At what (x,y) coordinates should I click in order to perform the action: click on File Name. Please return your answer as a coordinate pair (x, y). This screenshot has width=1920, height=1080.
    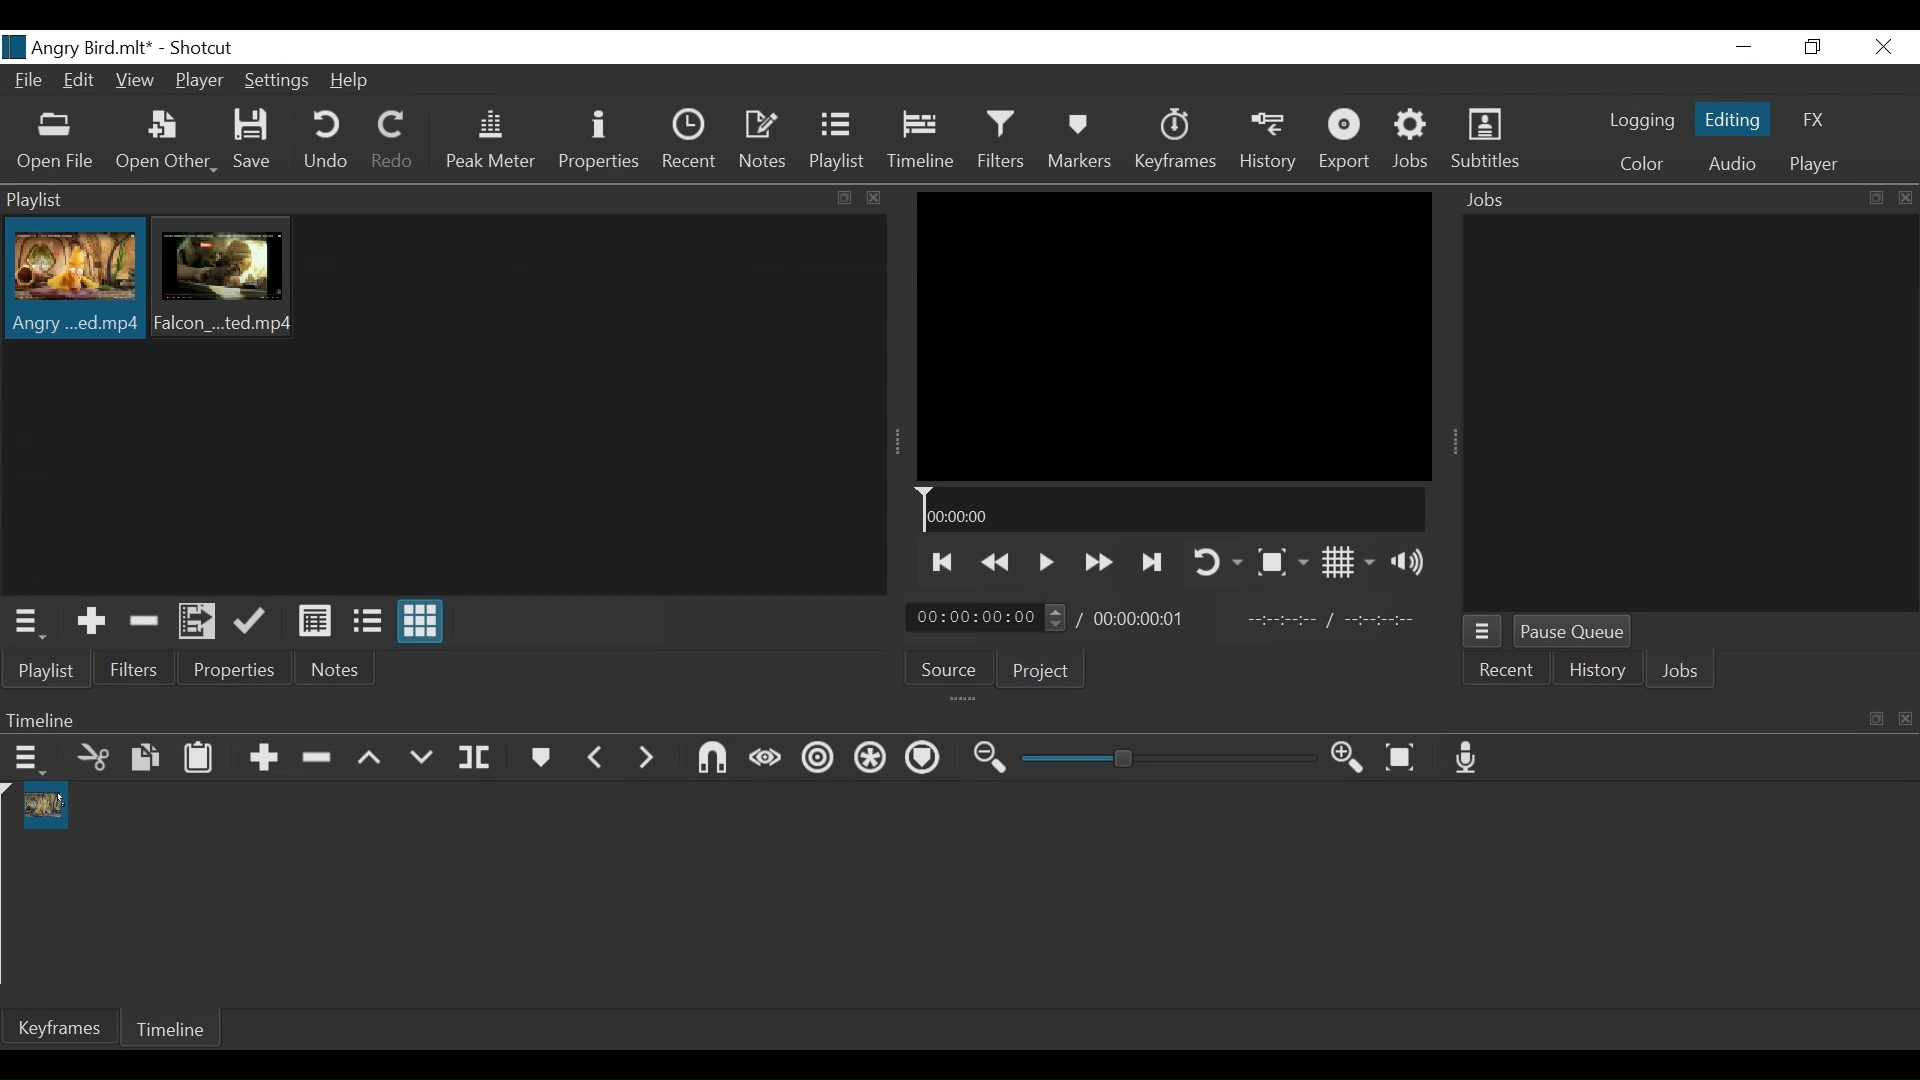
    Looking at the image, I should click on (76, 47).